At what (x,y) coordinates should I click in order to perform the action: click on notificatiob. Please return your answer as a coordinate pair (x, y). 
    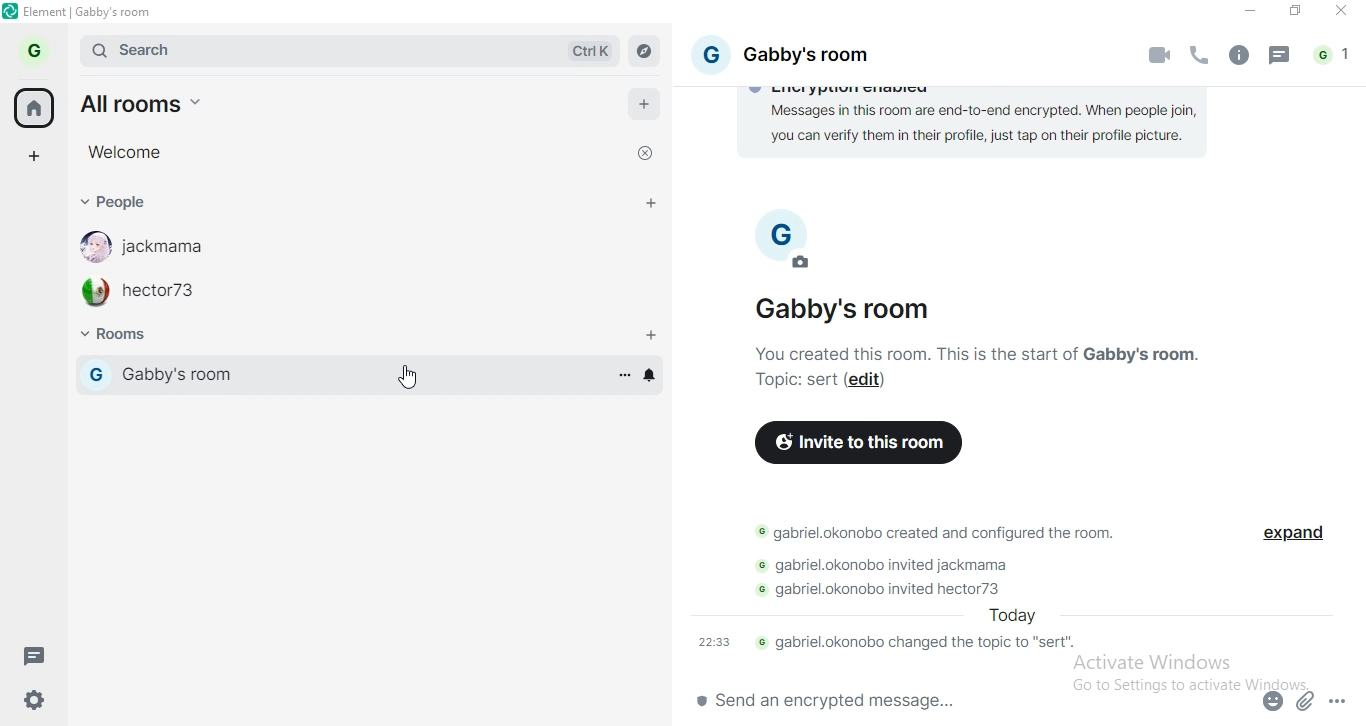
    Looking at the image, I should click on (653, 376).